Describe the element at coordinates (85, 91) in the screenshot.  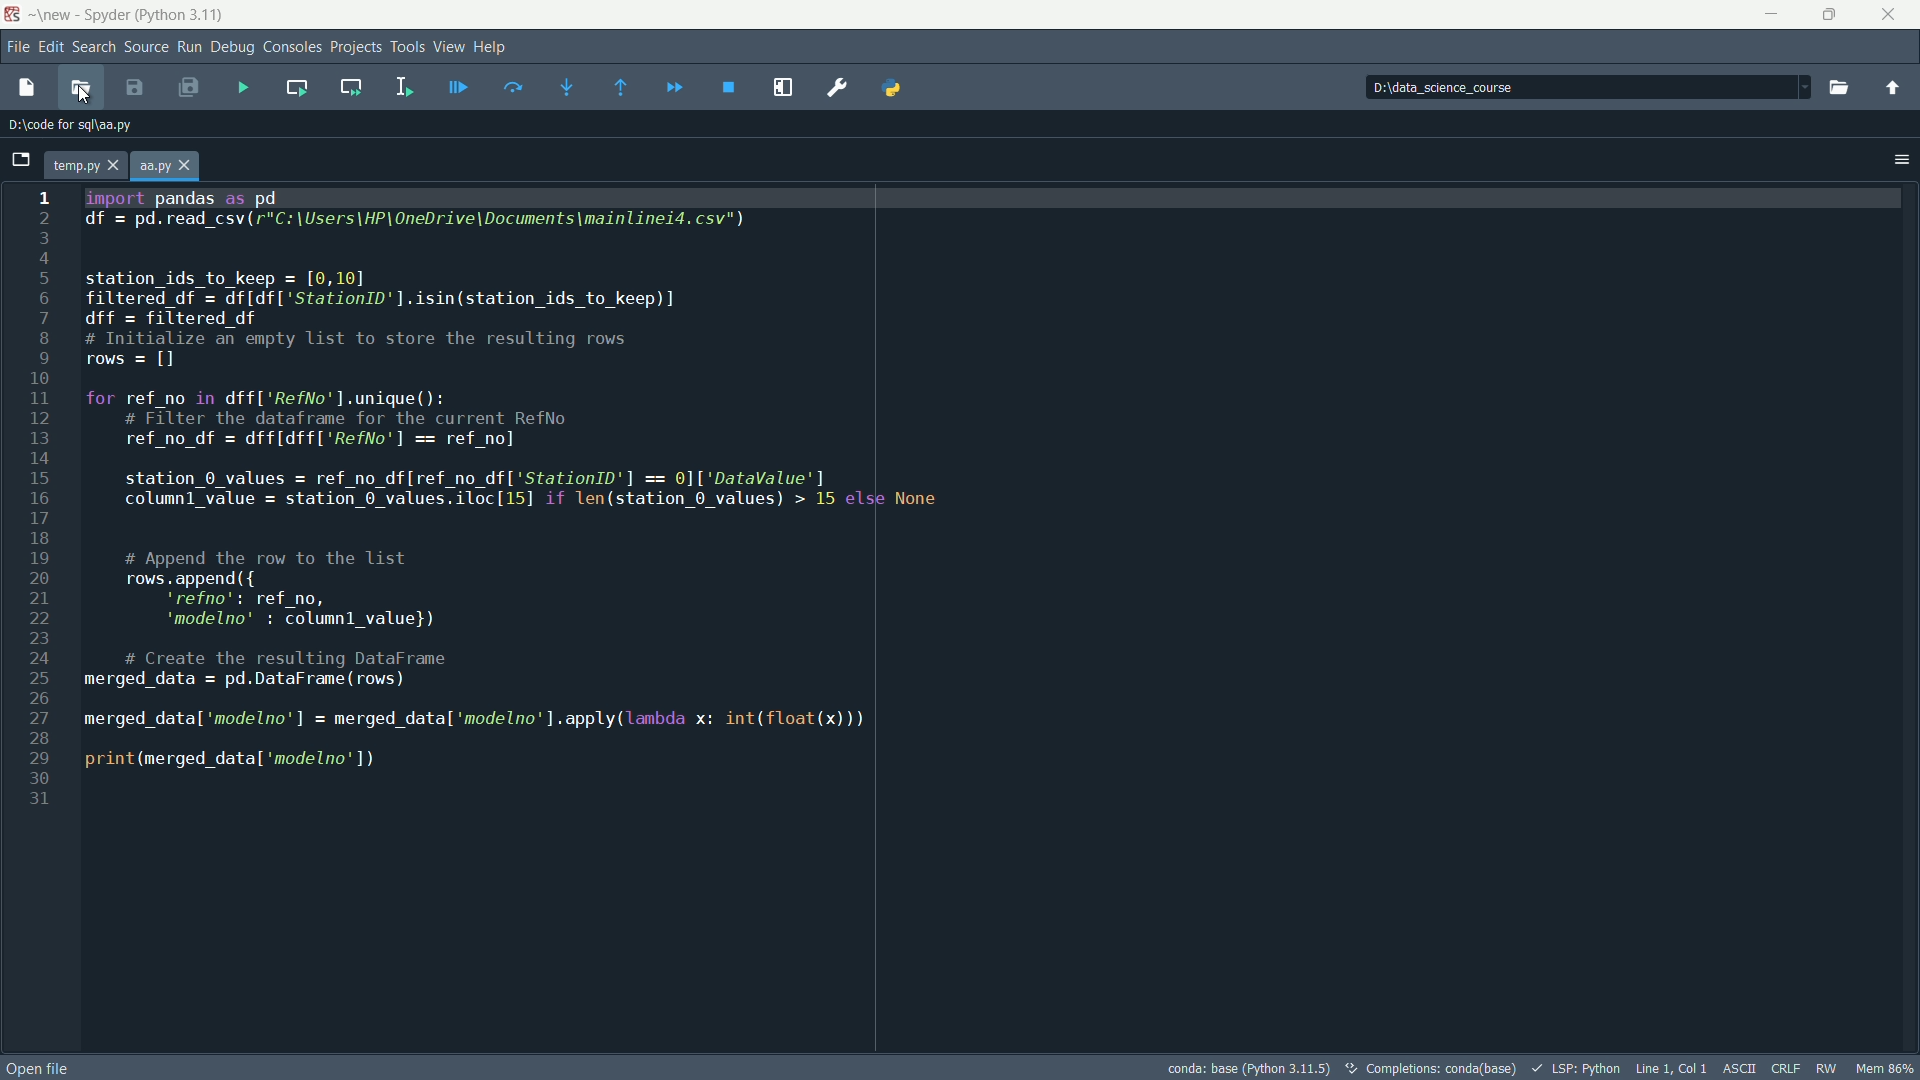
I see `open file` at that location.